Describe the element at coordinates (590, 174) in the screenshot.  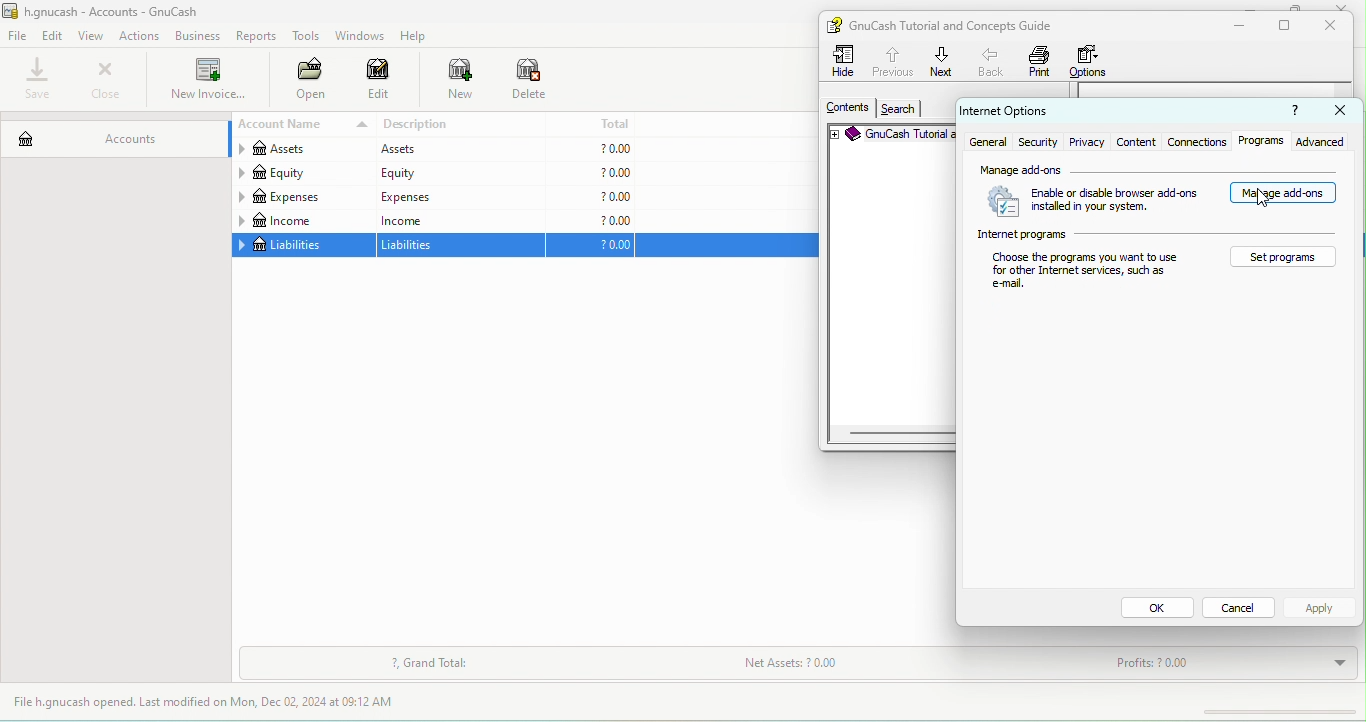
I see `?0.00` at that location.